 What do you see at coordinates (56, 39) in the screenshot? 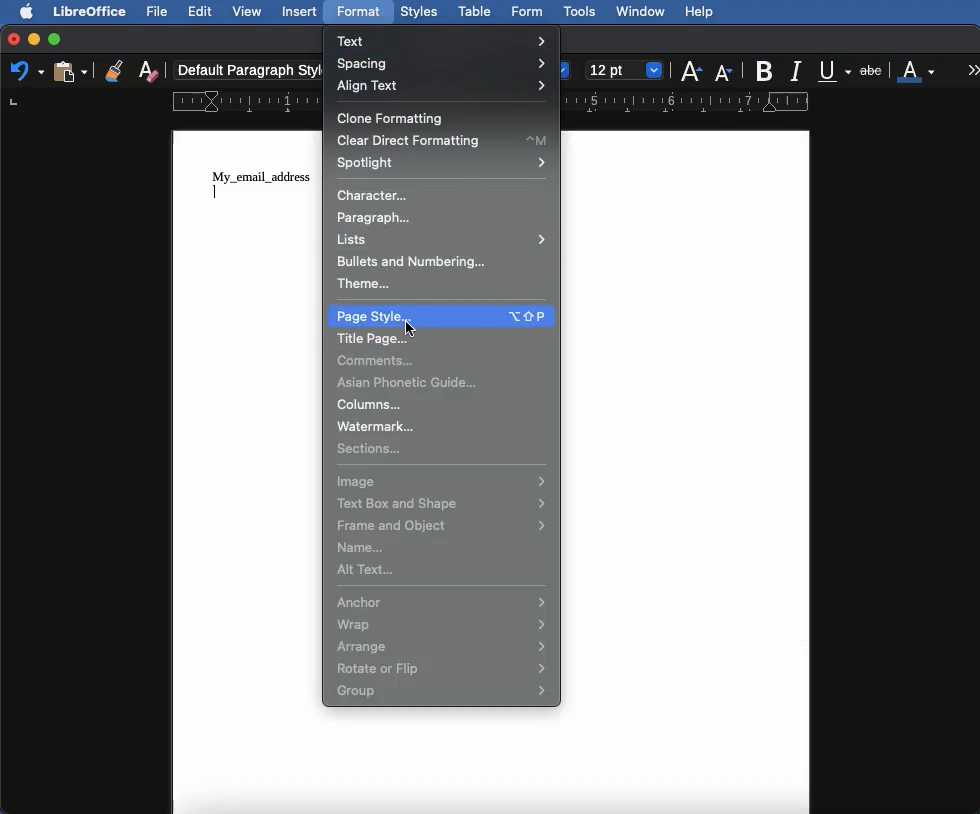
I see `Maximize` at bounding box center [56, 39].